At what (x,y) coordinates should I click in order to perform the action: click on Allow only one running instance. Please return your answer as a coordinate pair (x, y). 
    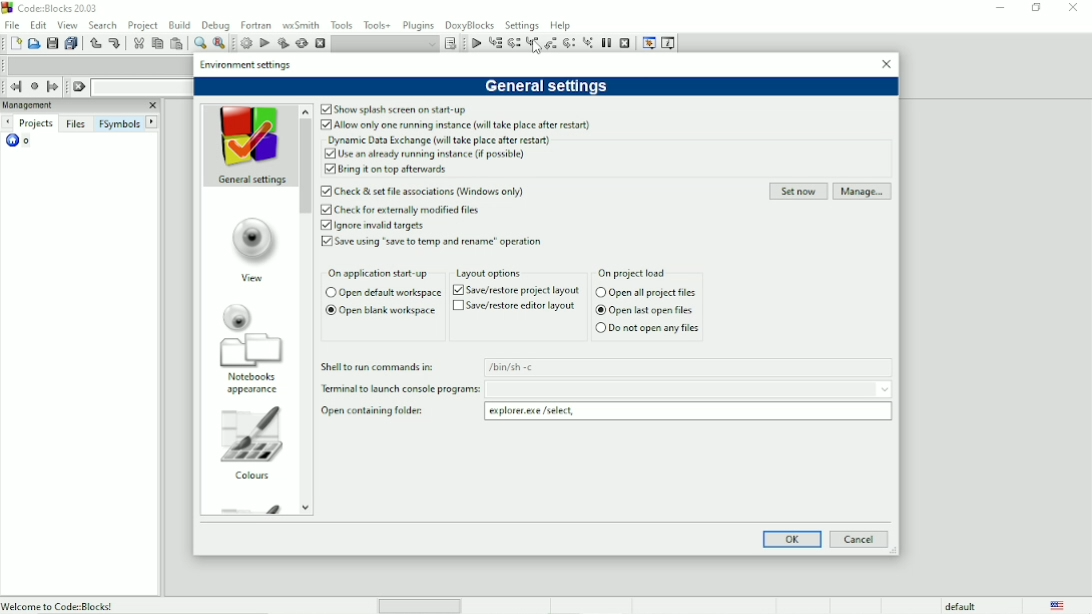
    Looking at the image, I should click on (456, 125).